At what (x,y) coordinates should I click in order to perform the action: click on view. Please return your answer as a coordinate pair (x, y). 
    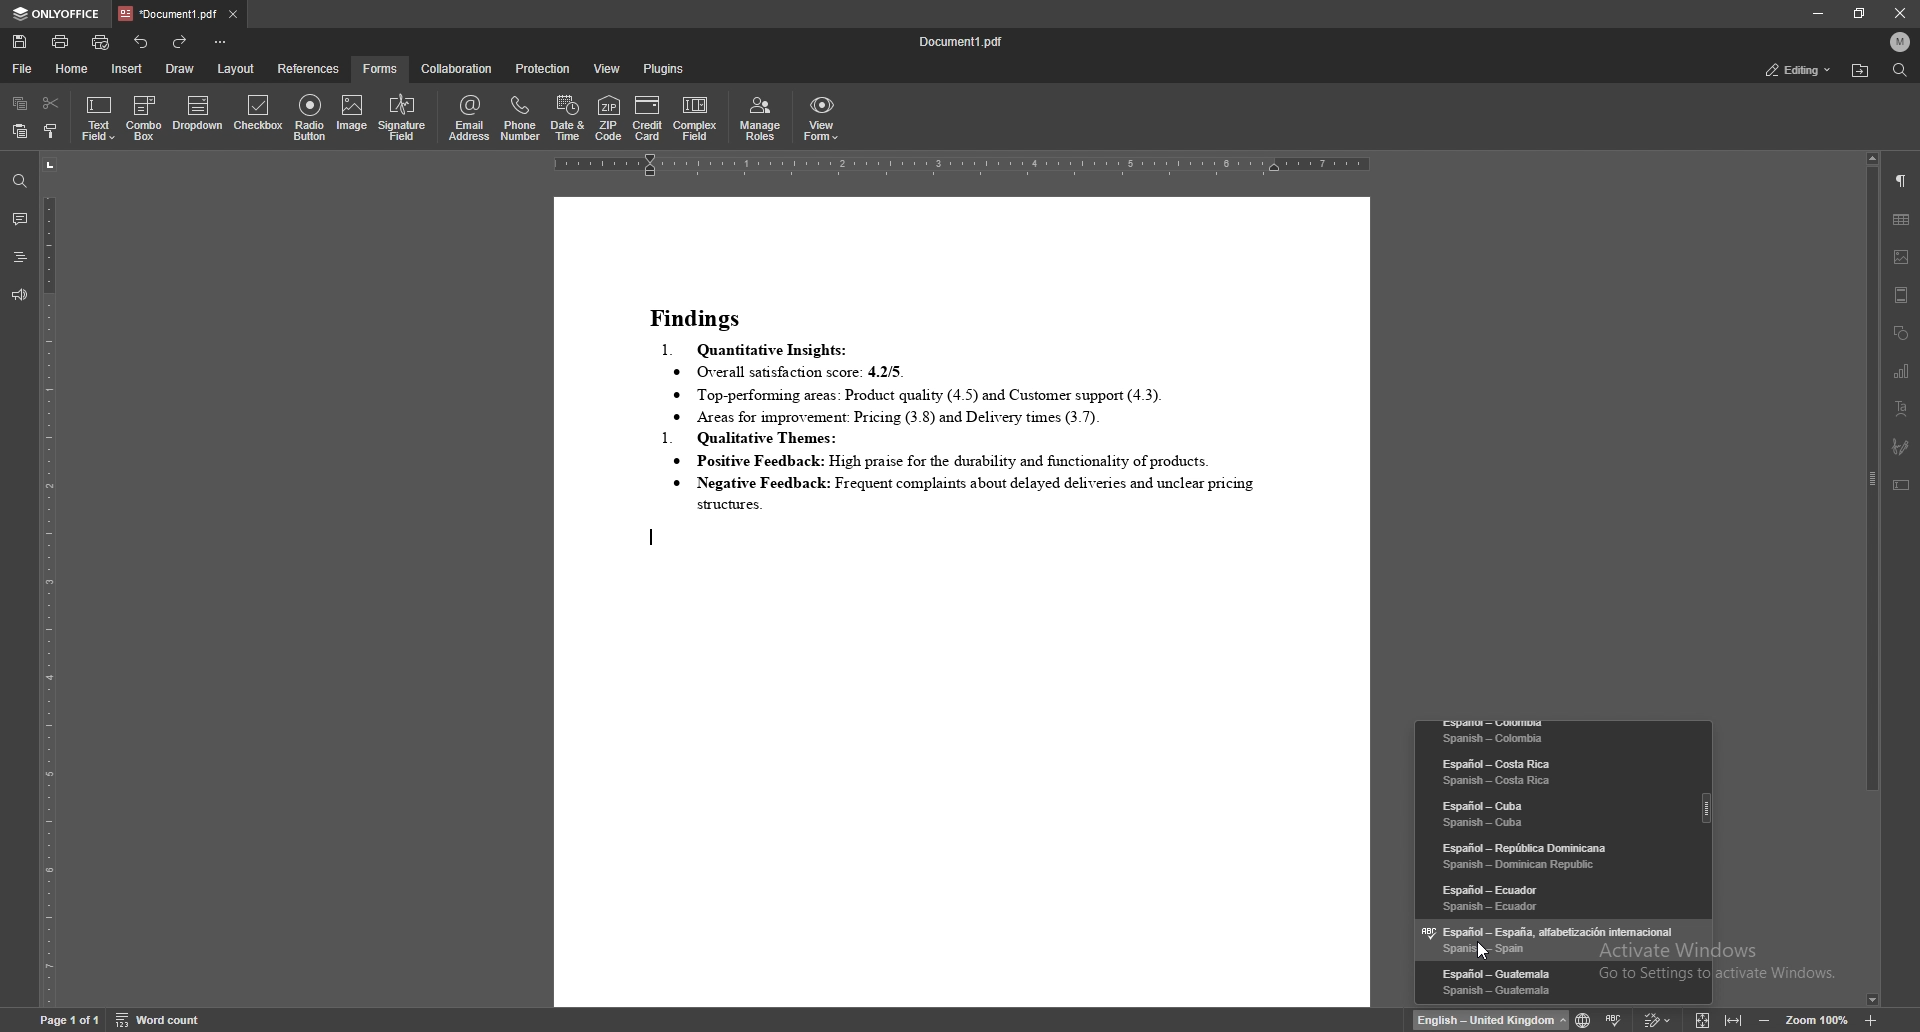
    Looking at the image, I should click on (607, 69).